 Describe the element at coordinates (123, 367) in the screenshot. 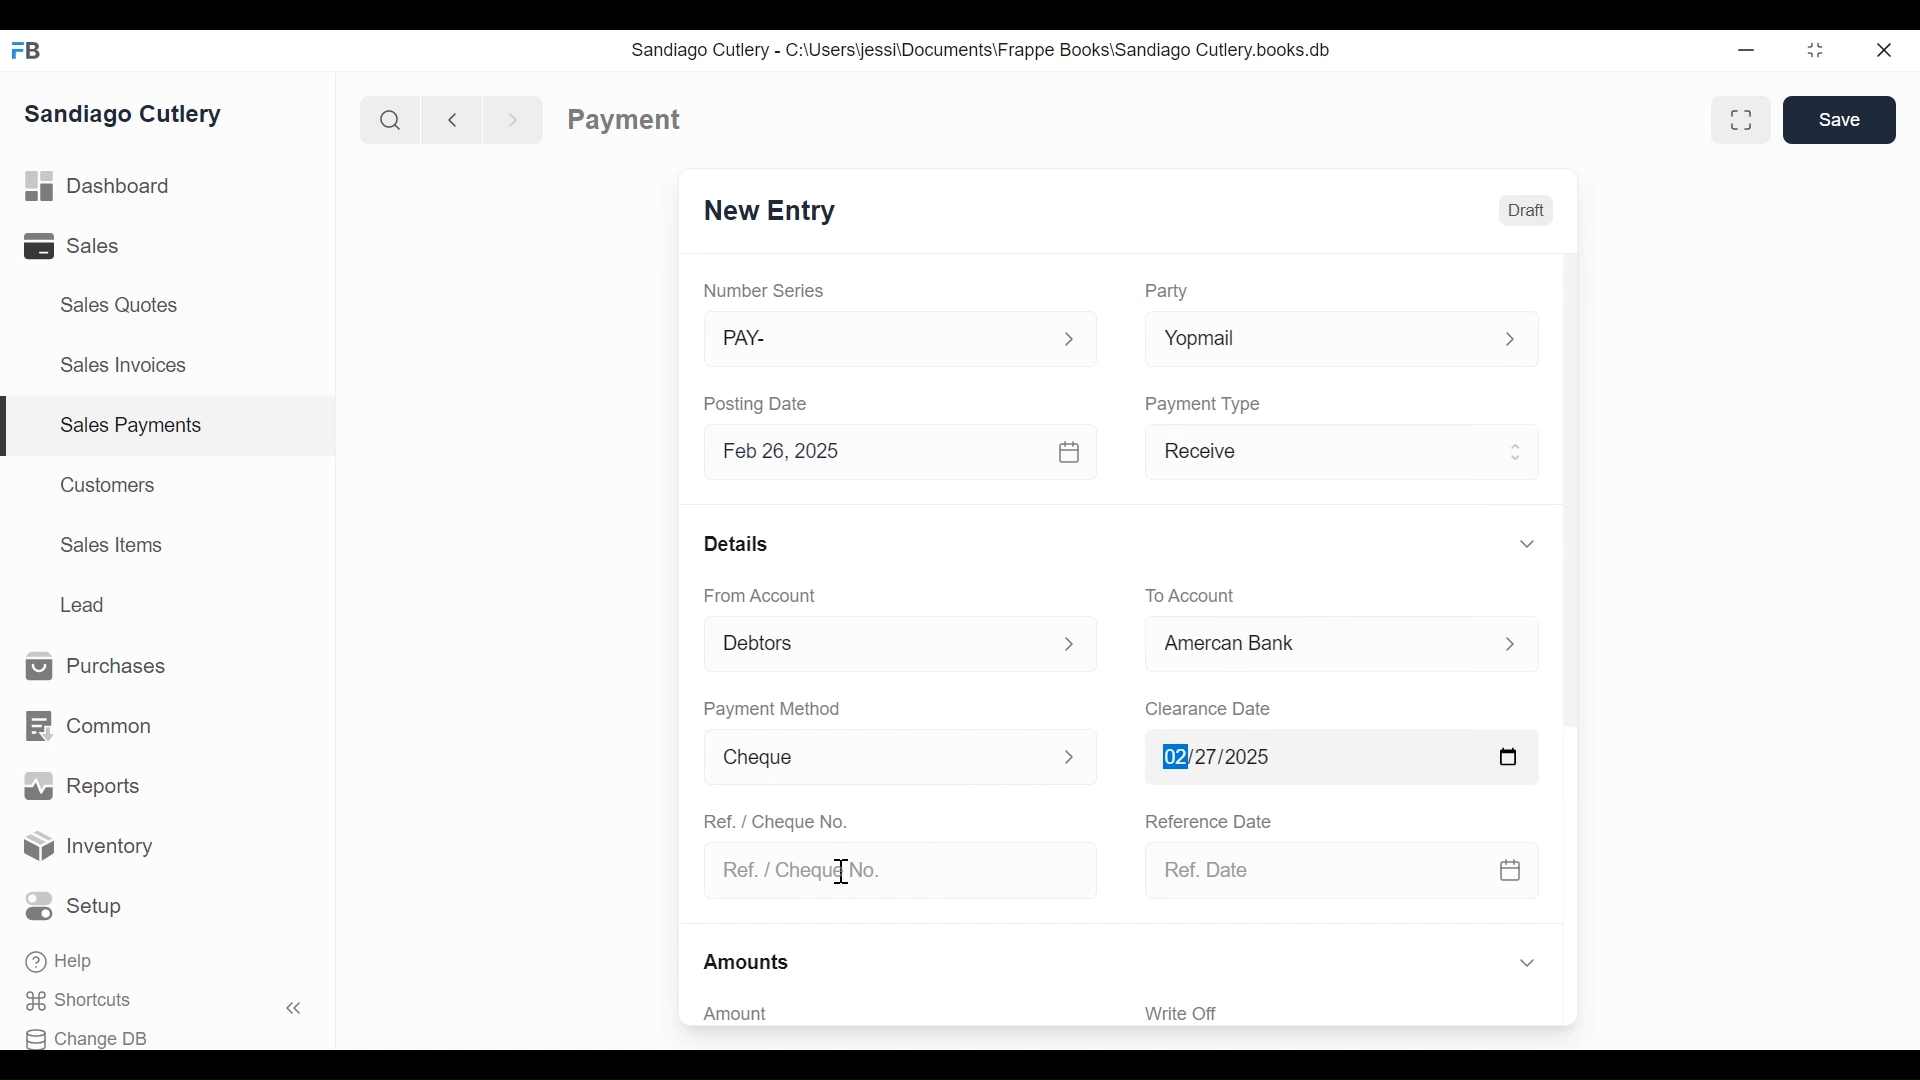

I see `Sales Invoices` at that location.